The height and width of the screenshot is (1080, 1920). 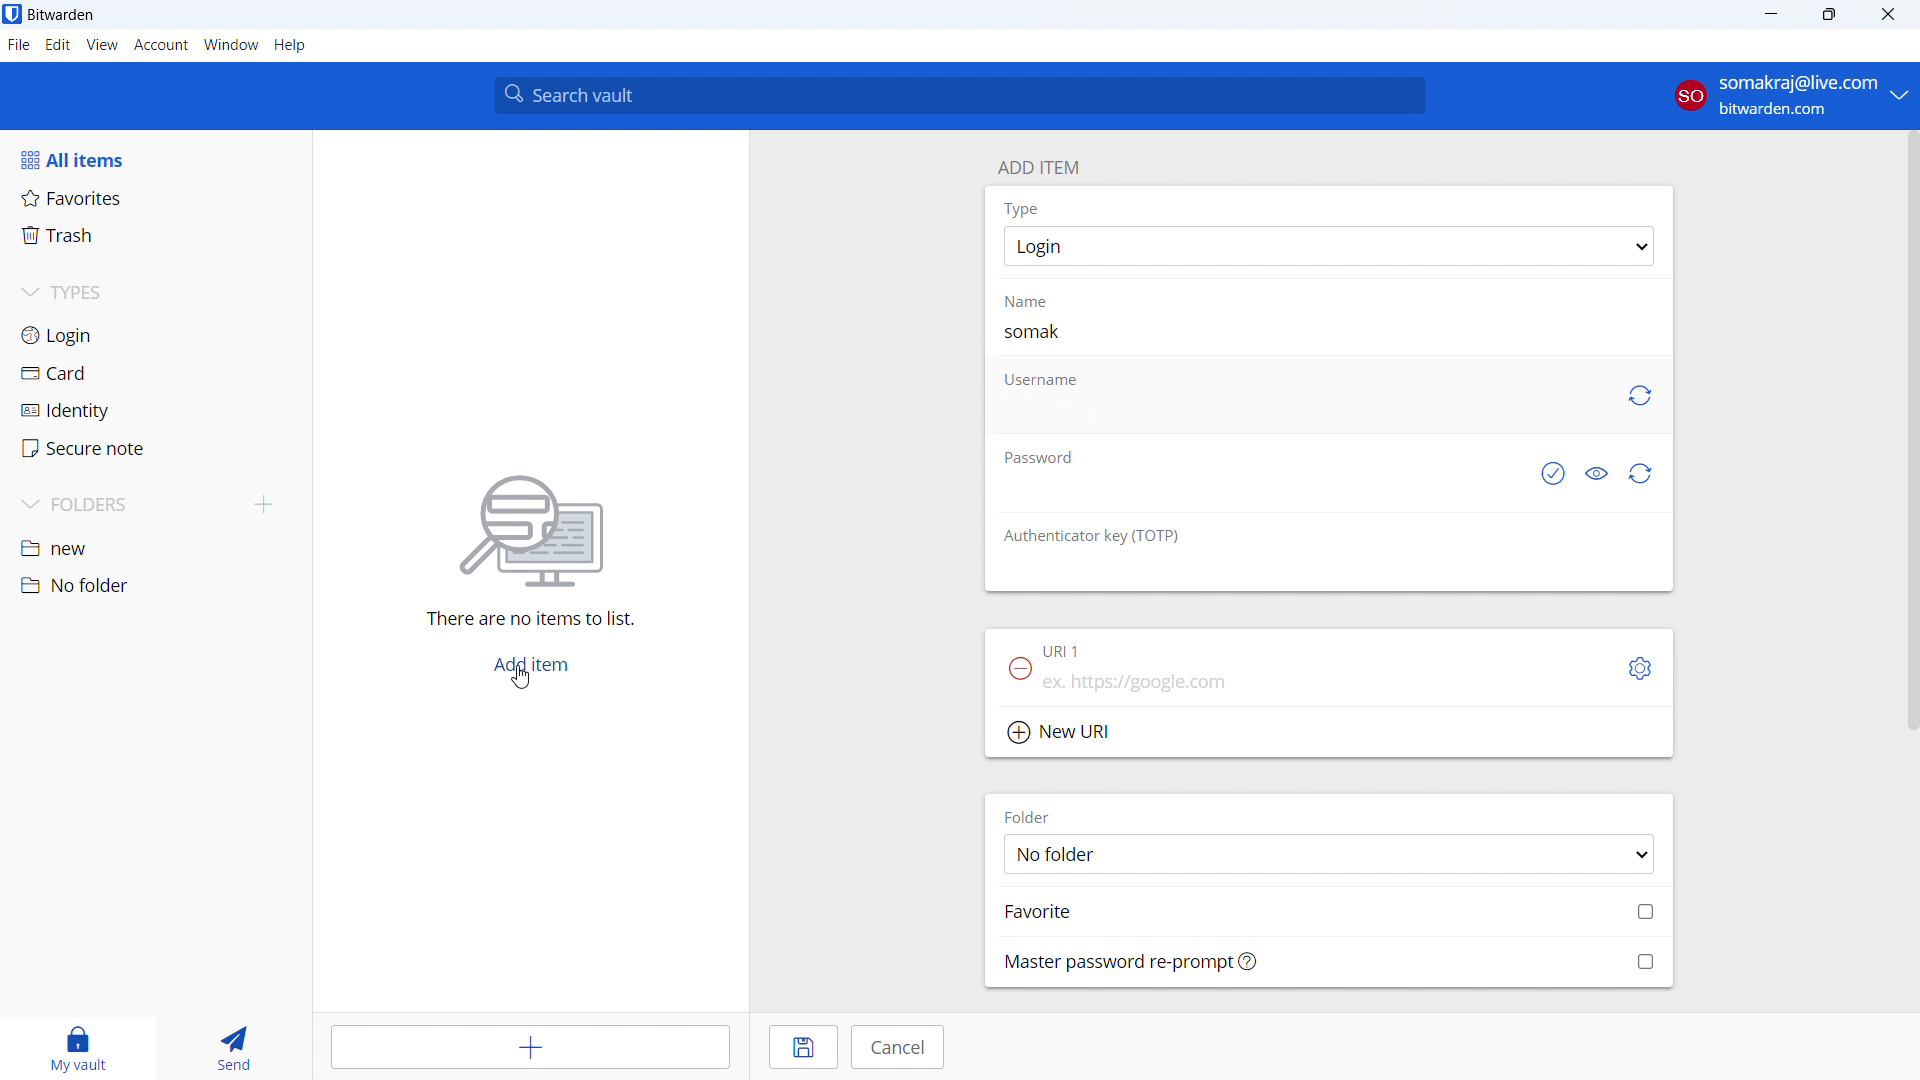 What do you see at coordinates (1020, 668) in the screenshot?
I see `remove URl` at bounding box center [1020, 668].